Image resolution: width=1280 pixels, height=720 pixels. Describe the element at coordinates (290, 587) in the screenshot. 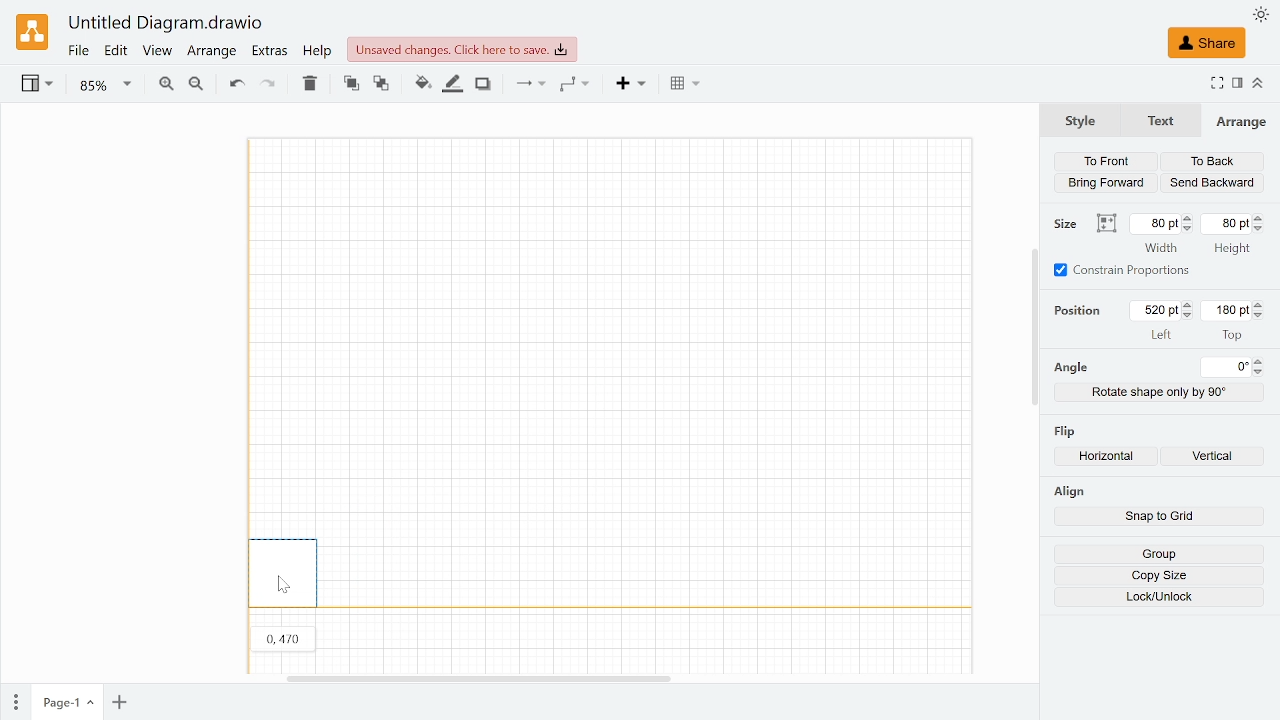

I see `Pointer` at that location.